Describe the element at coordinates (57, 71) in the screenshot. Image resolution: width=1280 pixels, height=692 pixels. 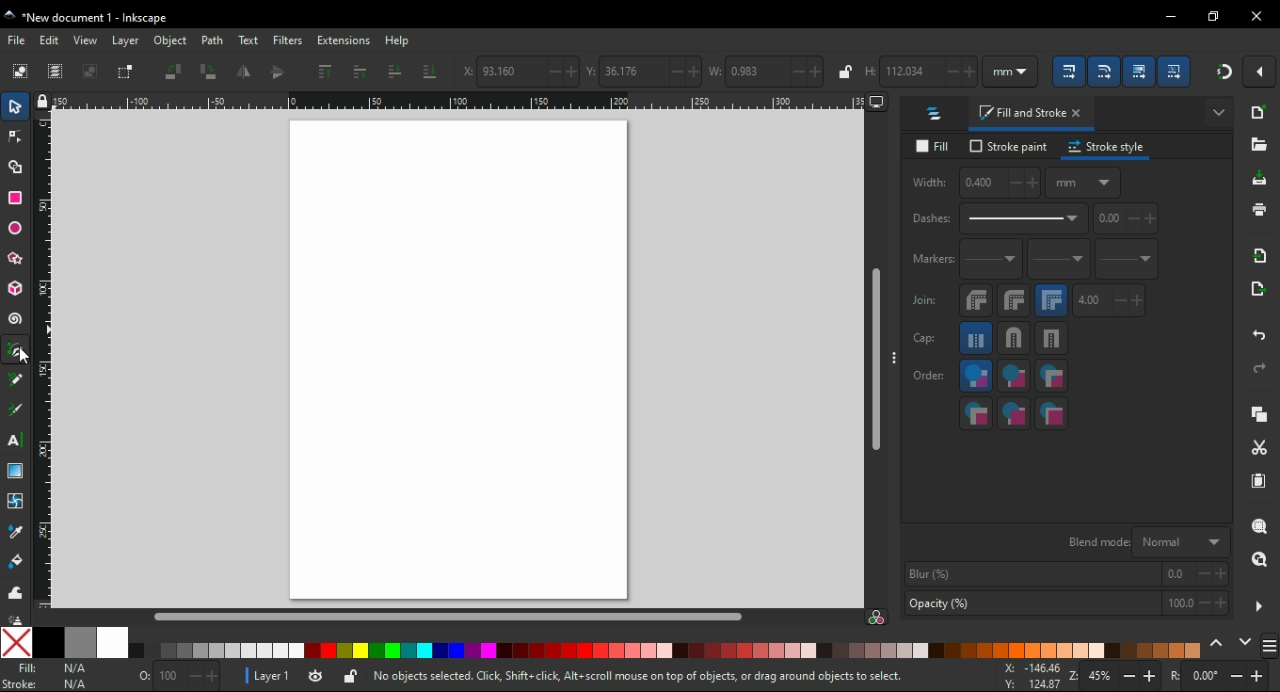
I see `select all in all layers` at that location.